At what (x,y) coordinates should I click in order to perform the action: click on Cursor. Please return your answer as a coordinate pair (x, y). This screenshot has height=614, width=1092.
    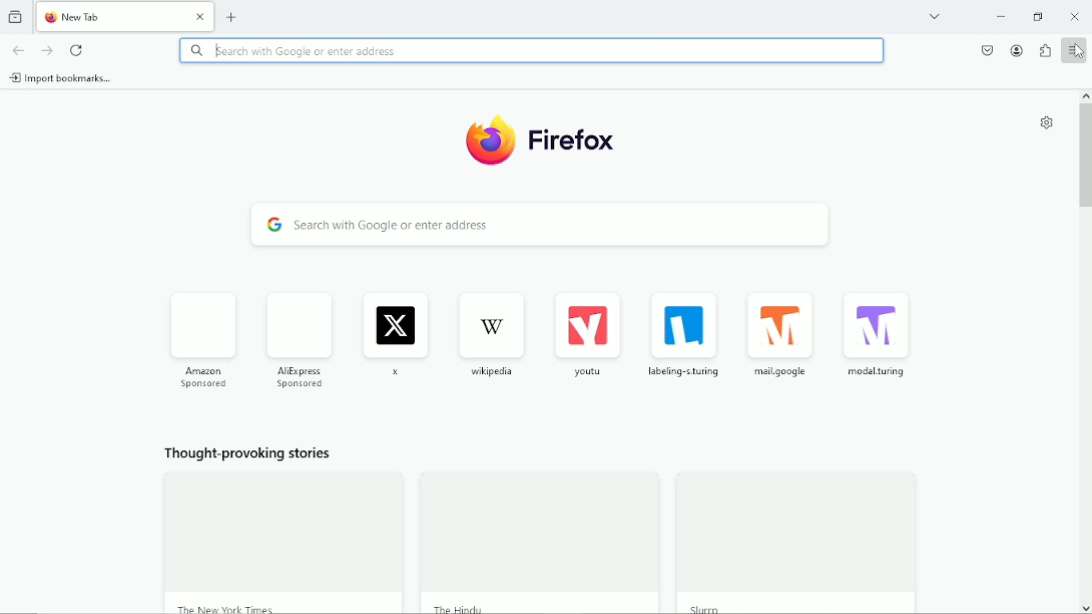
    Looking at the image, I should click on (1074, 51).